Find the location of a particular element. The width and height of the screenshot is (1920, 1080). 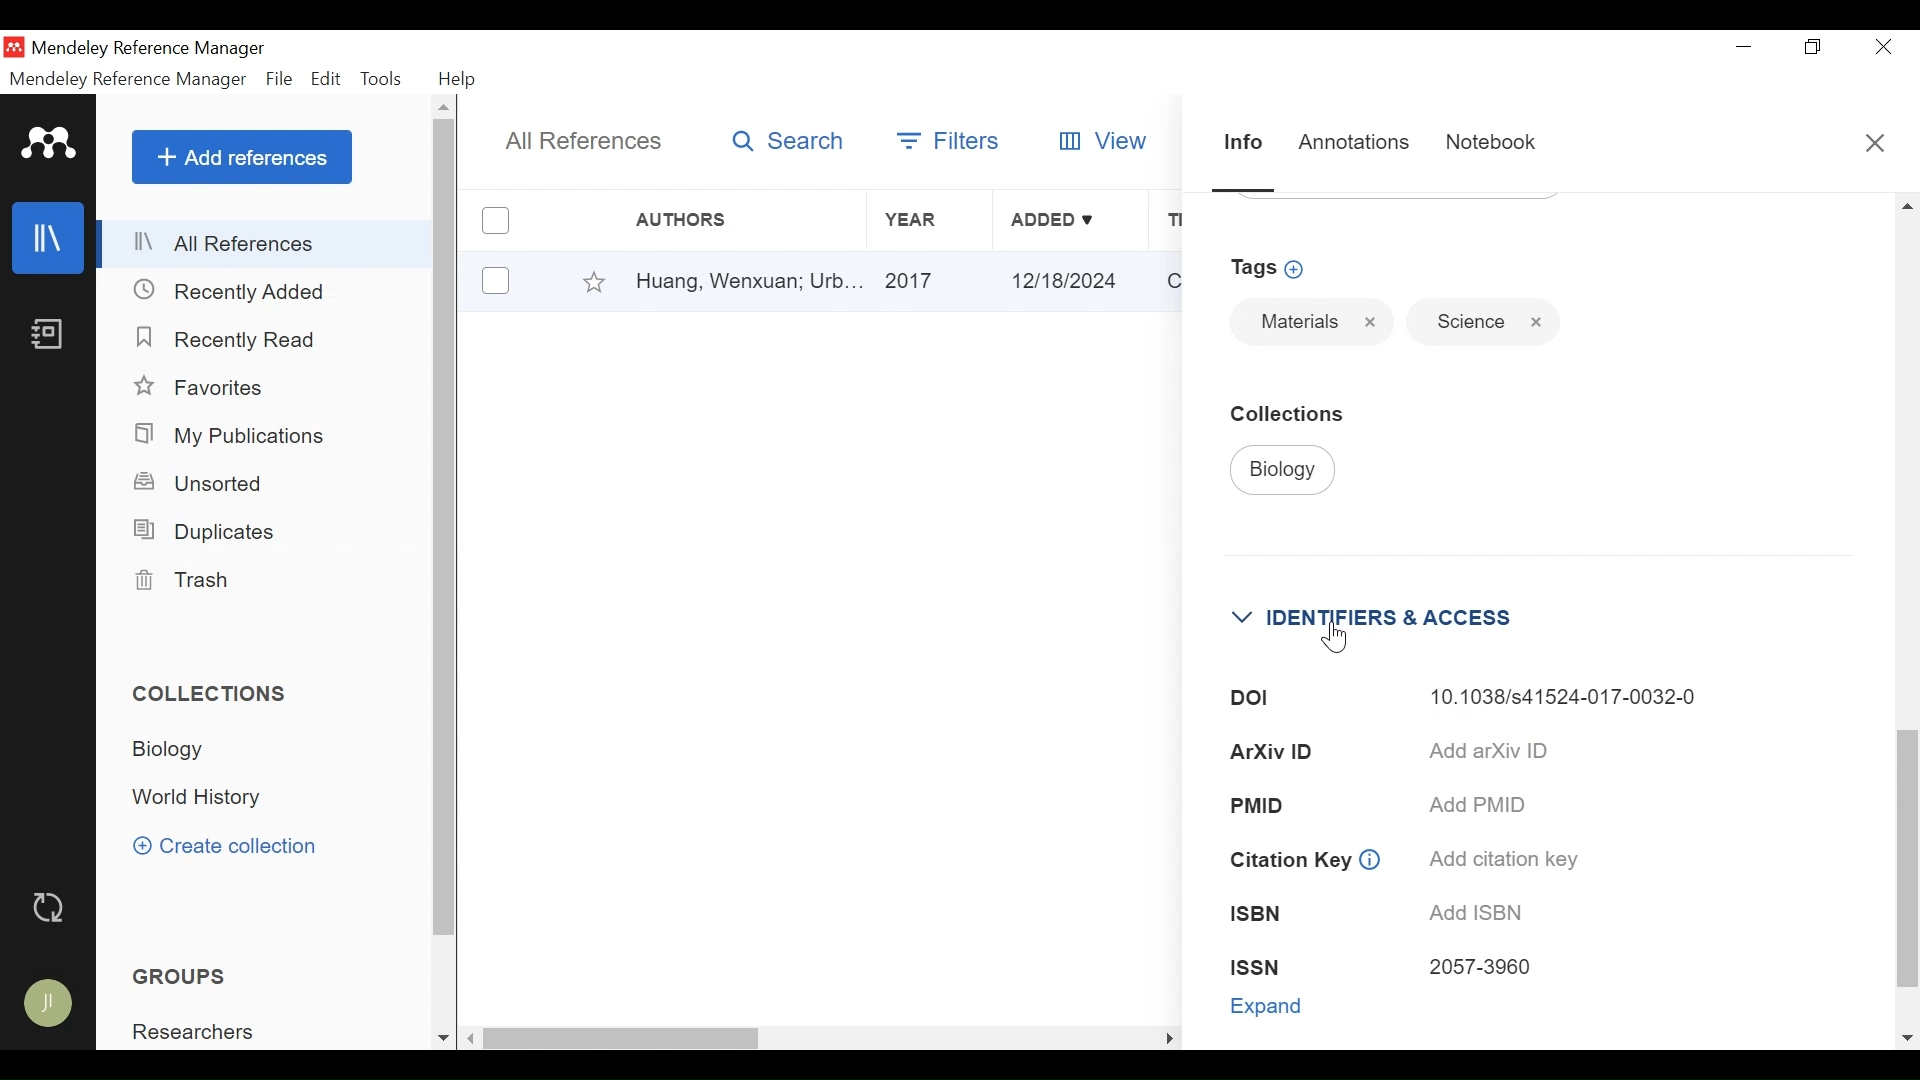

Restore is located at coordinates (1810, 46).